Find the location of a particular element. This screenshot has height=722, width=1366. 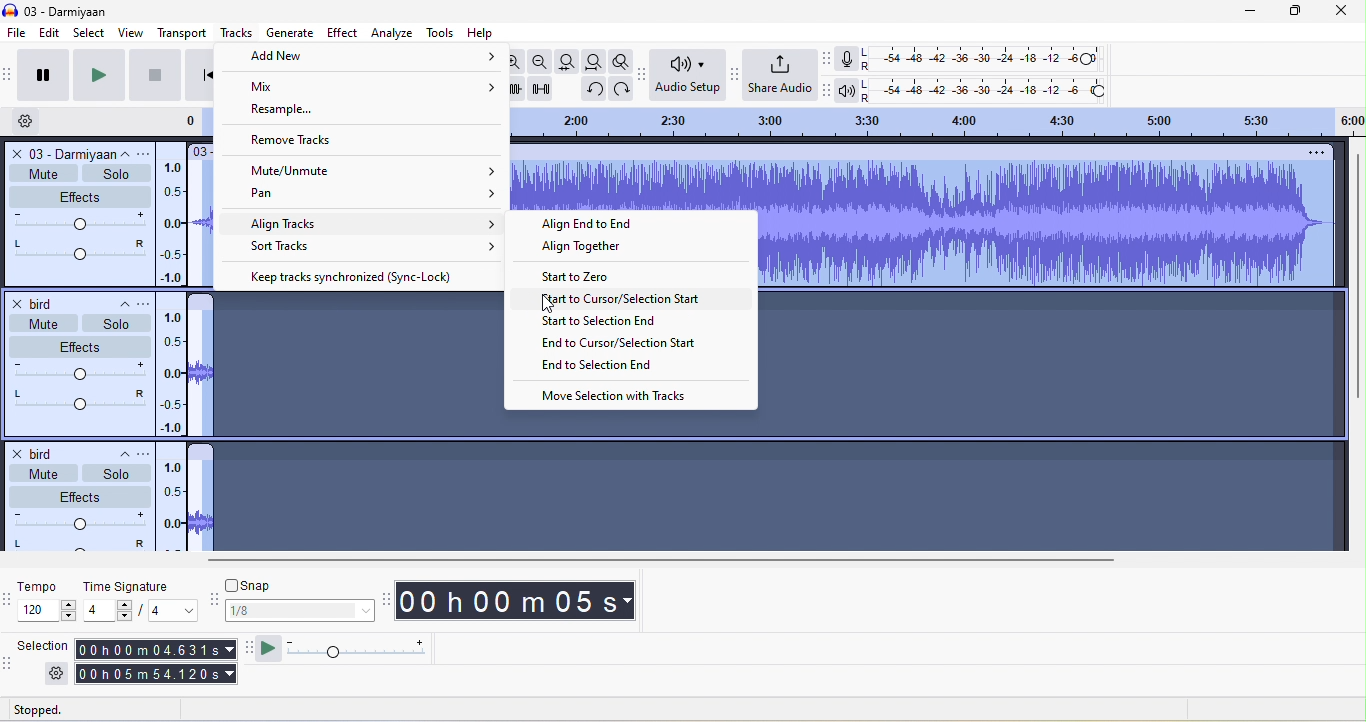

stop is located at coordinates (151, 78).